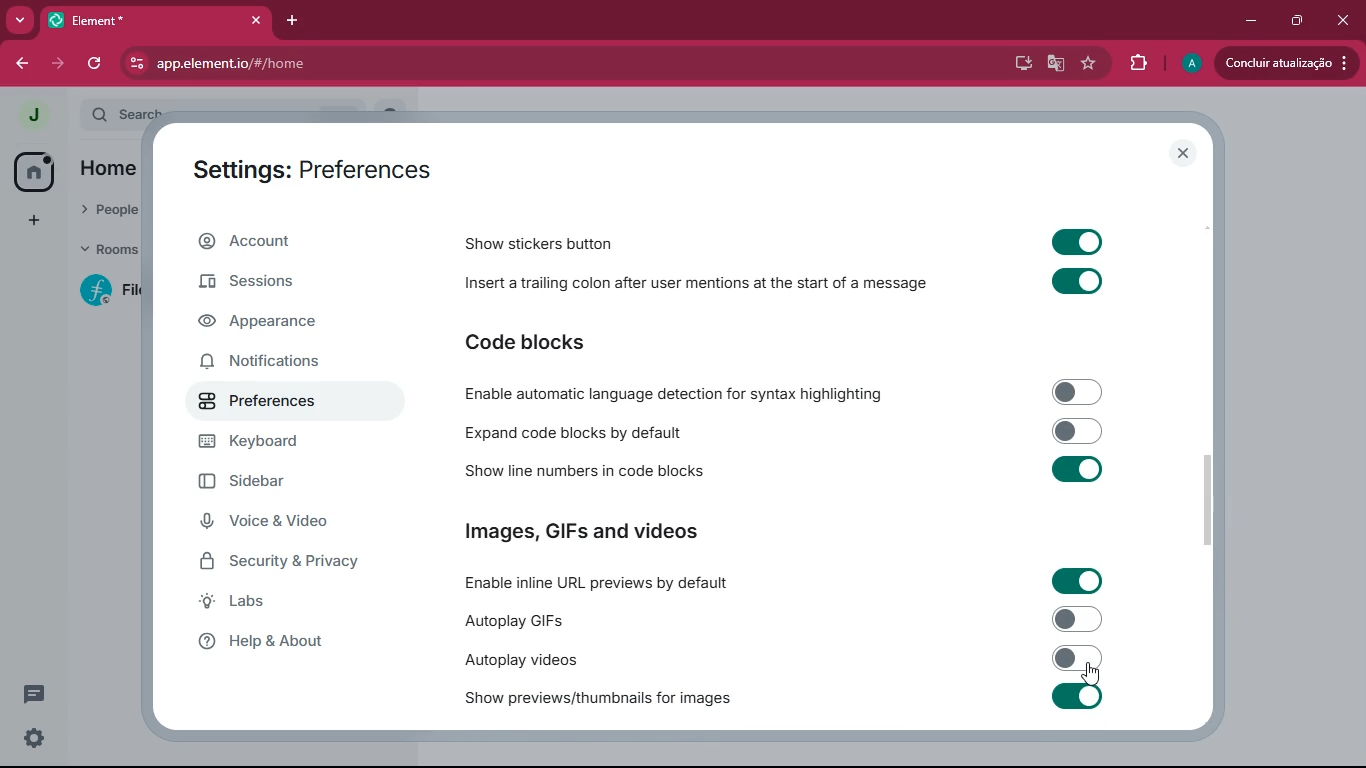 This screenshot has height=768, width=1366. Describe the element at coordinates (575, 432) in the screenshot. I see `code blocks` at that location.